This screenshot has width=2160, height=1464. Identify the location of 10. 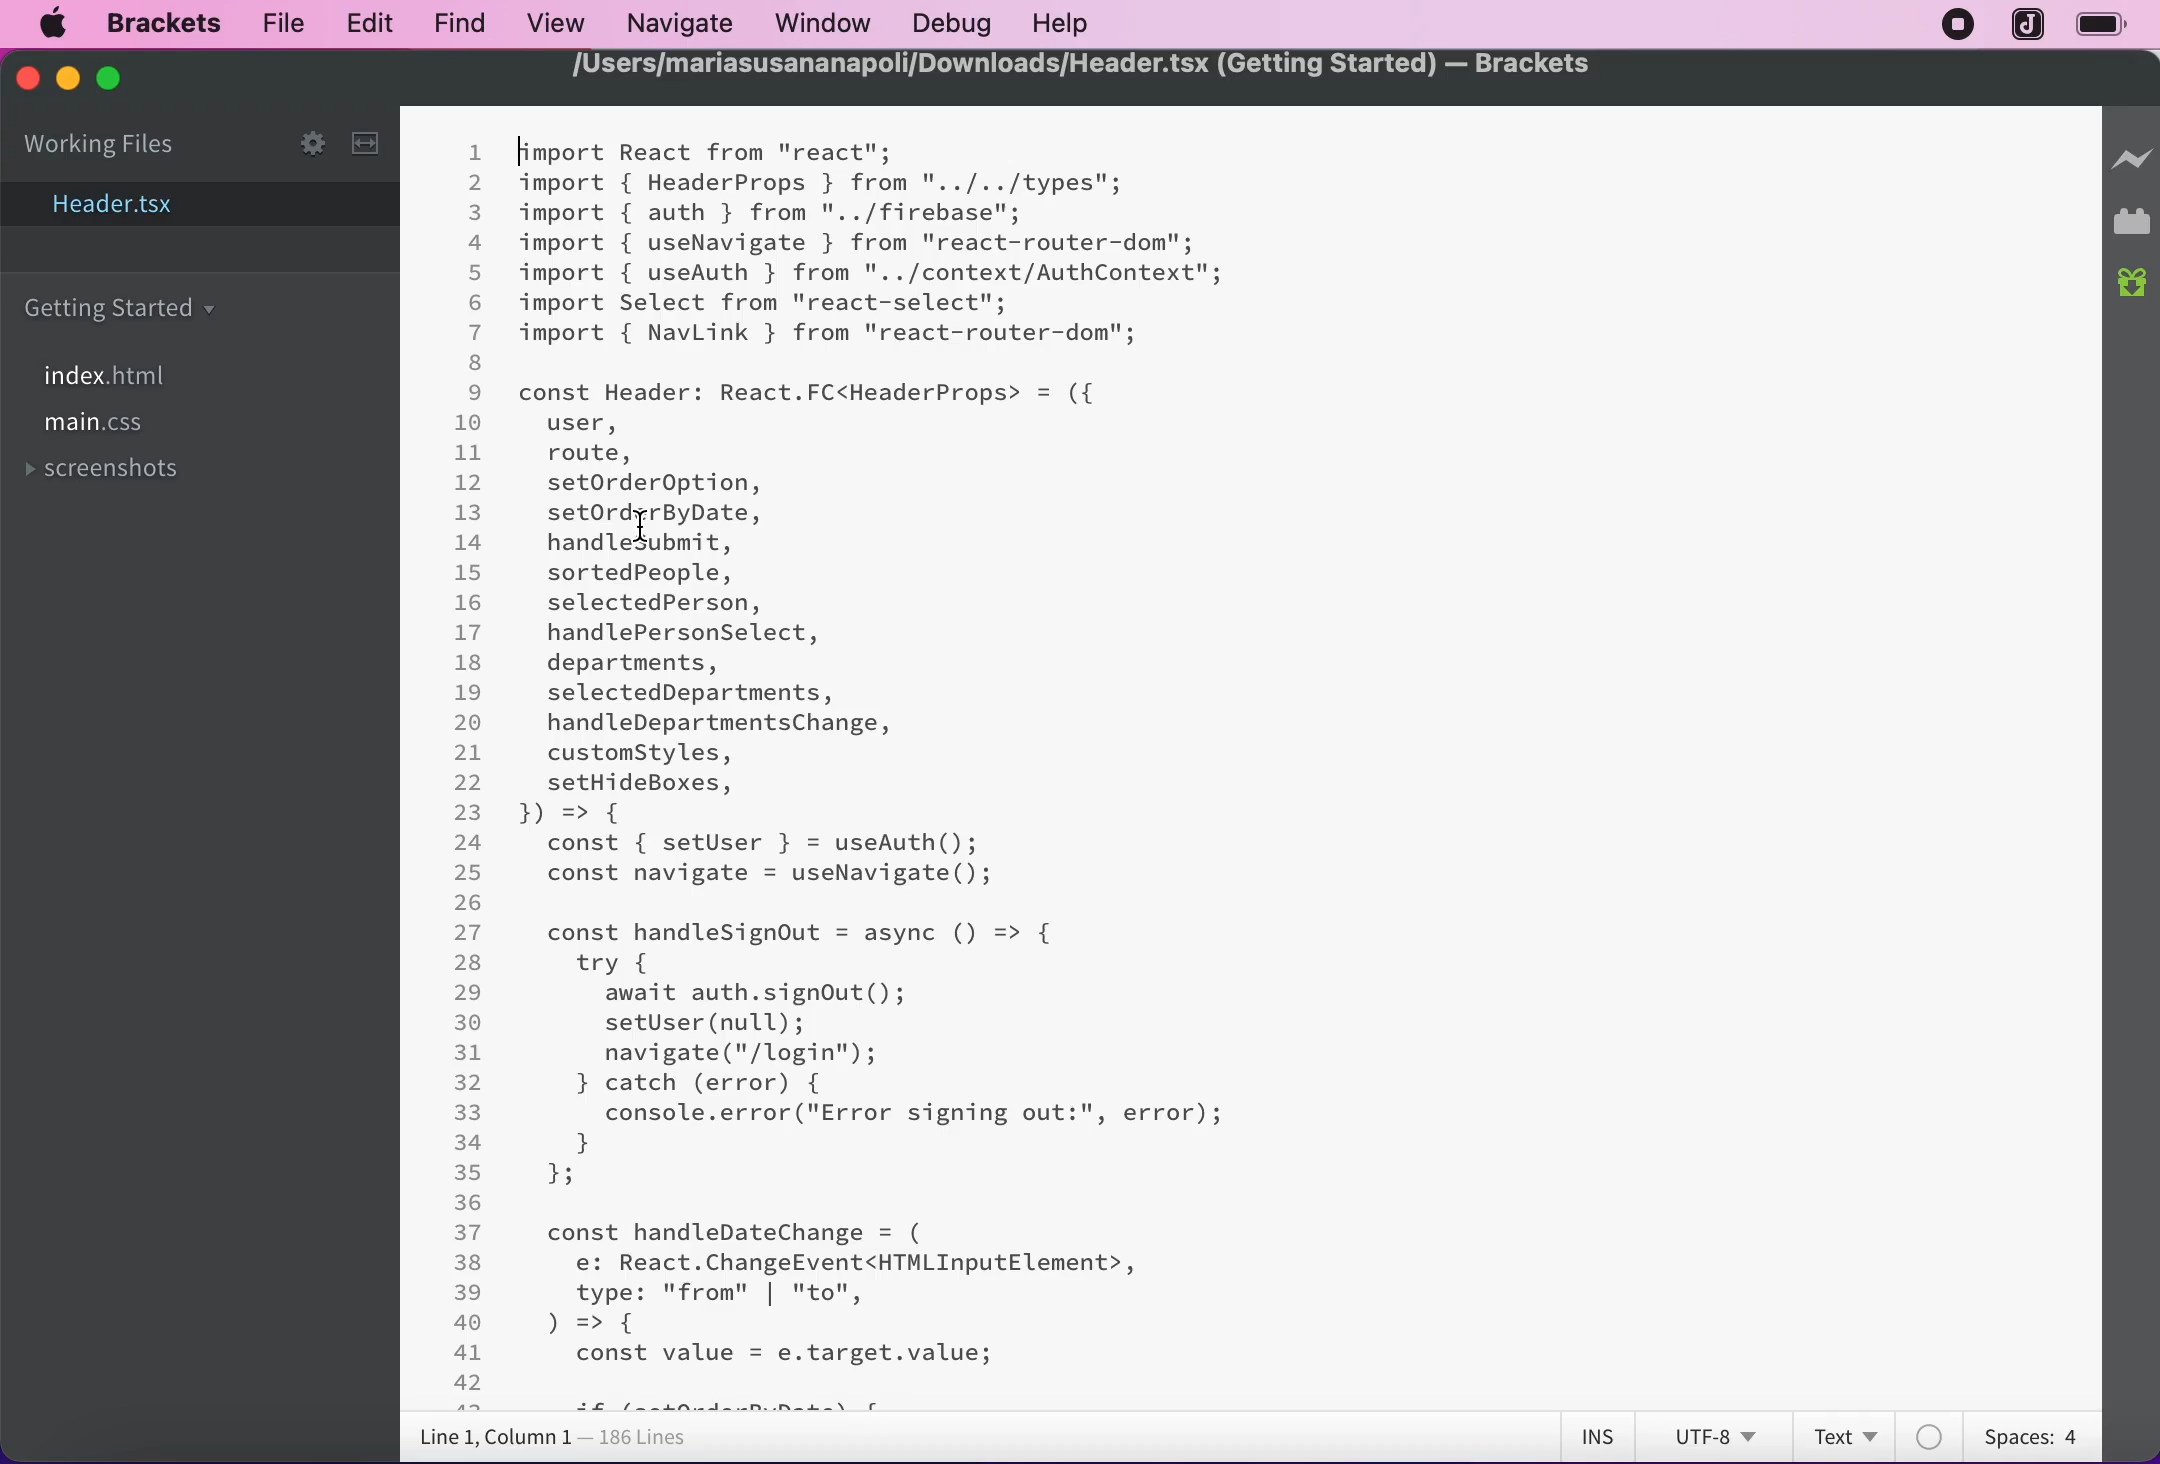
(470, 424).